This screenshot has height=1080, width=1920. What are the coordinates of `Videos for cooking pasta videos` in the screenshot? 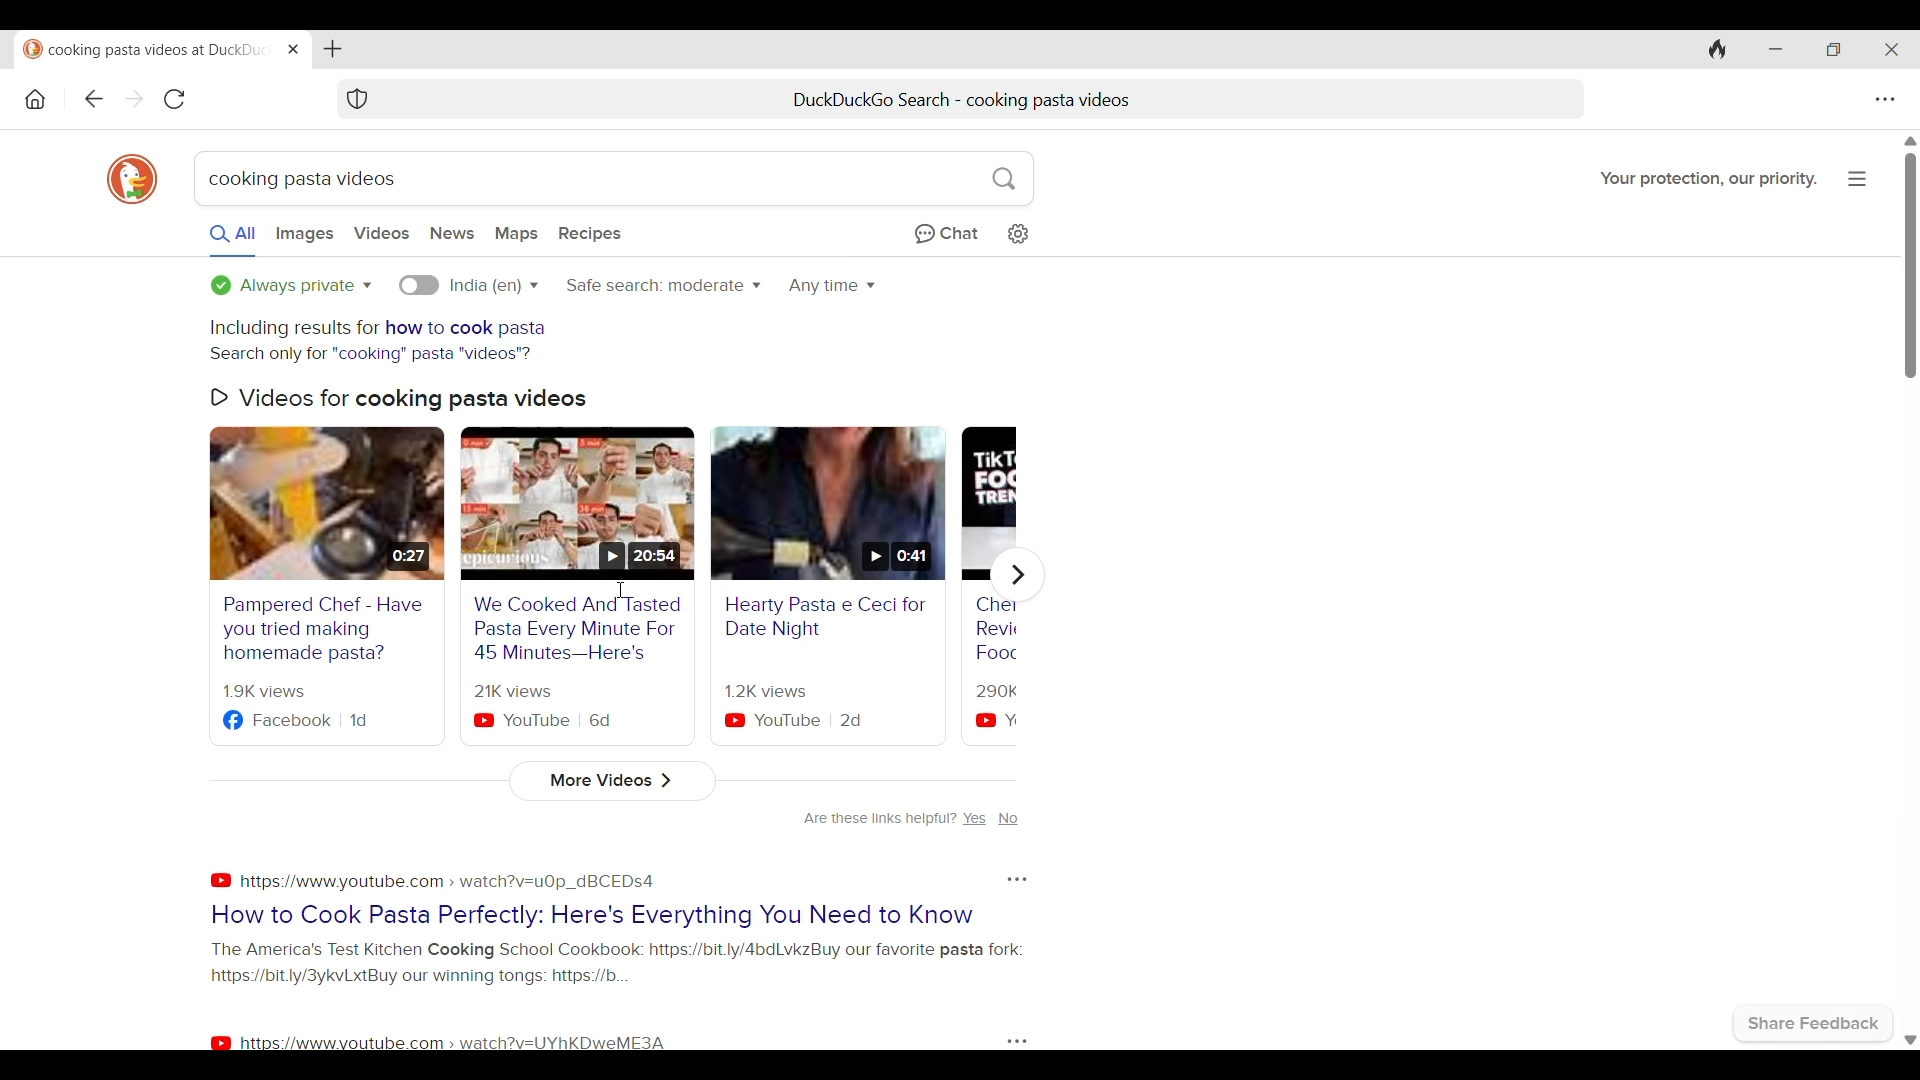 It's located at (407, 400).